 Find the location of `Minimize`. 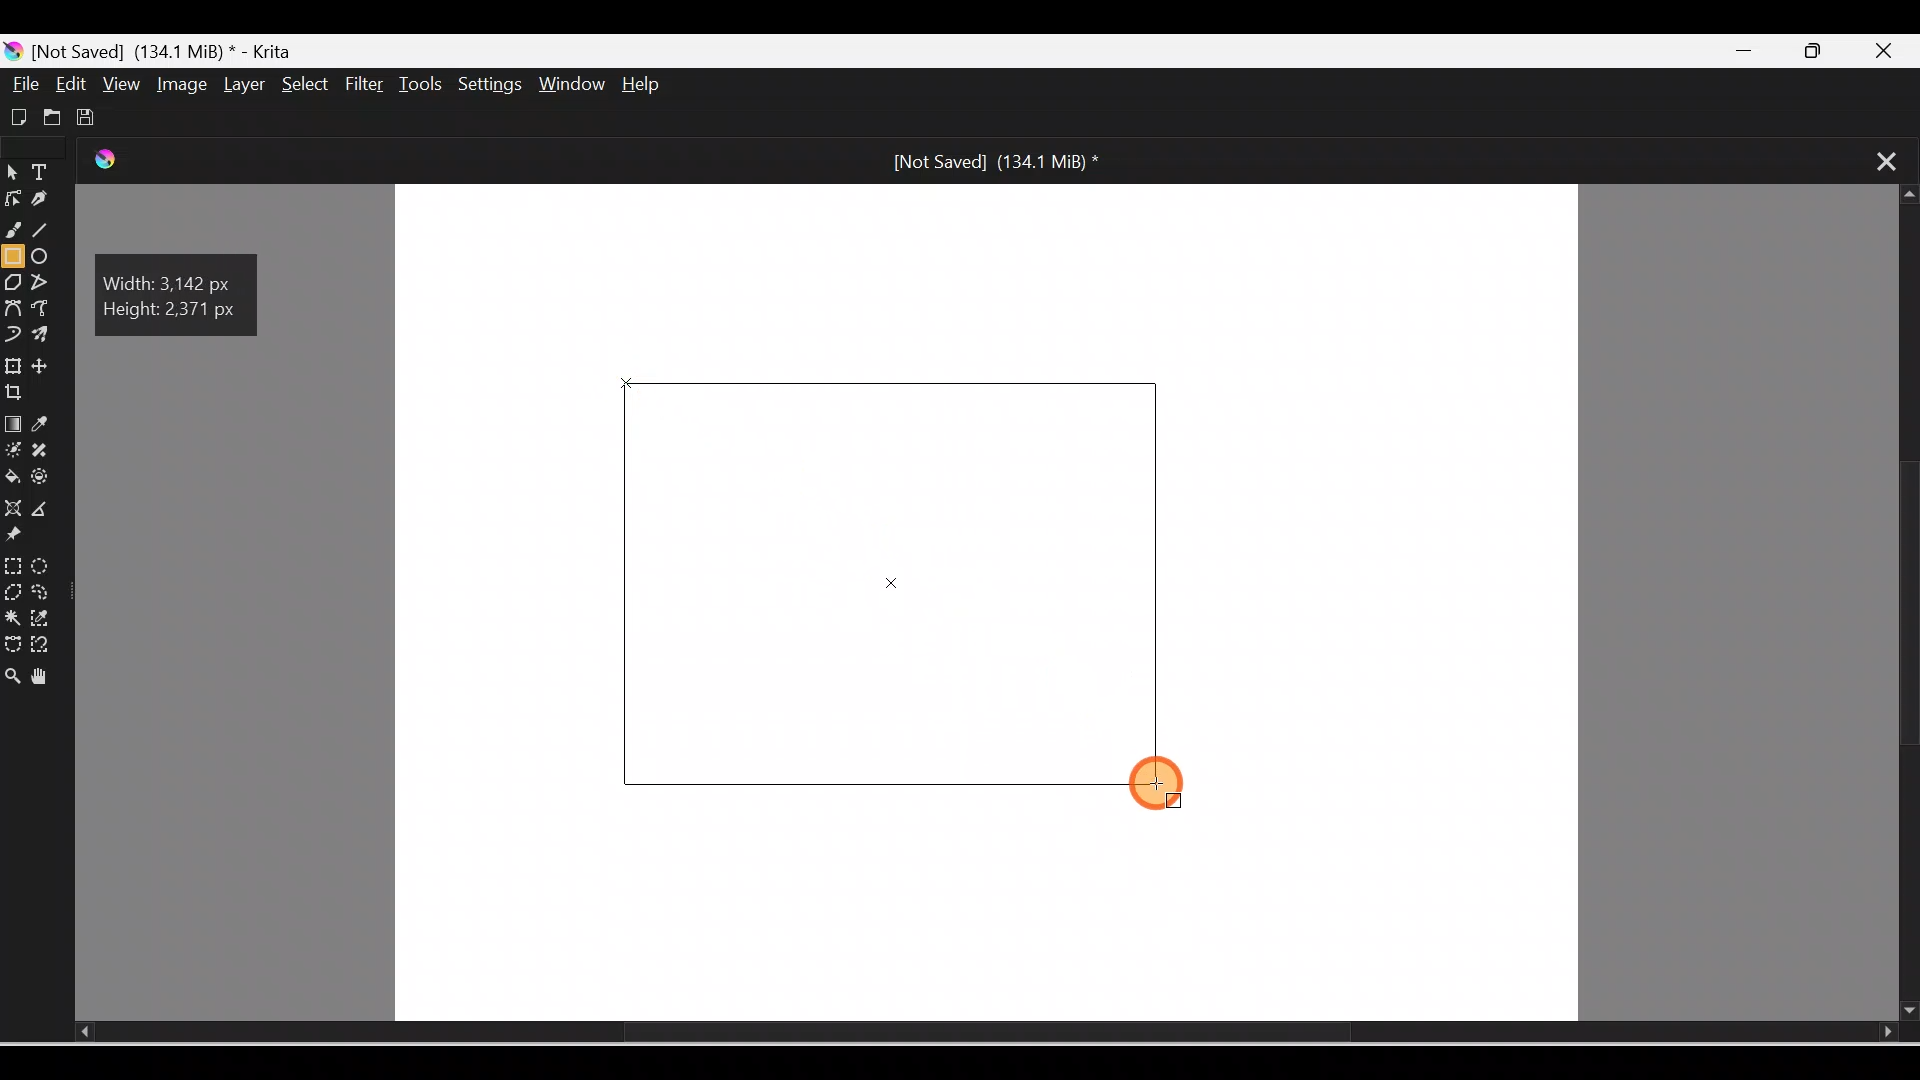

Minimize is located at coordinates (1748, 52).